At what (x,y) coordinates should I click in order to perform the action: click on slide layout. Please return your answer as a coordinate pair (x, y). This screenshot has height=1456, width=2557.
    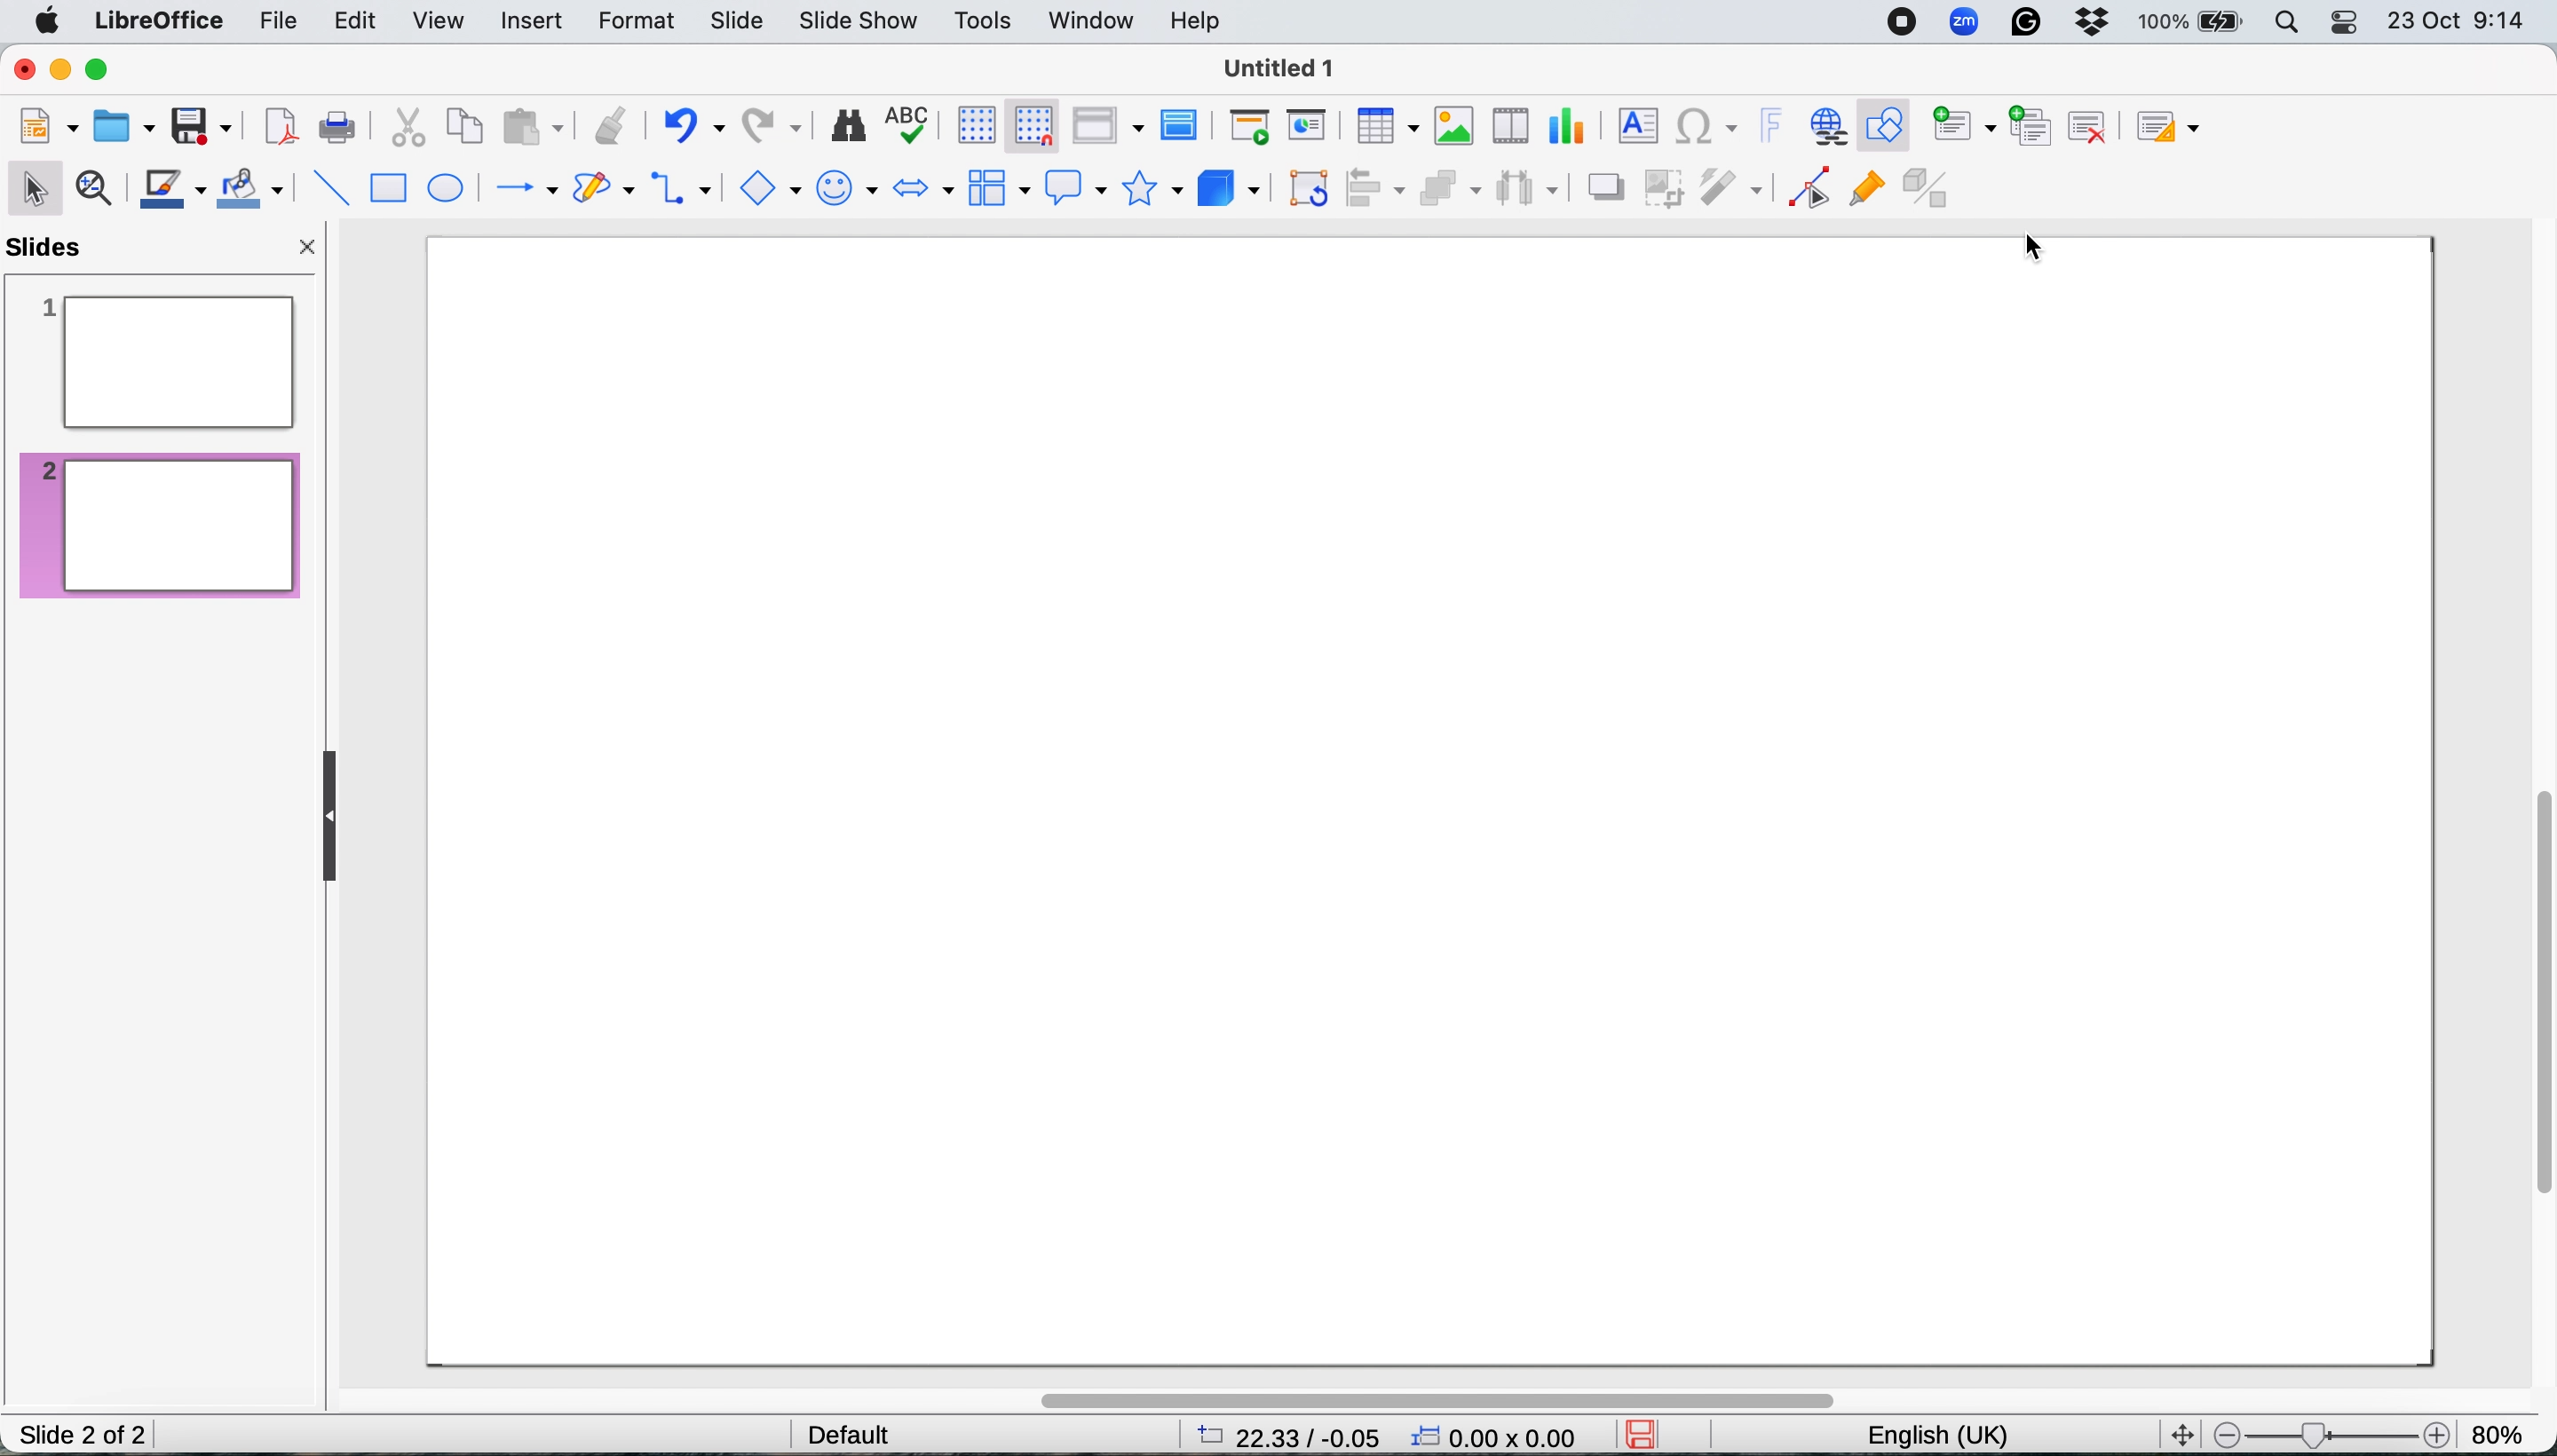
    Looking at the image, I should click on (2168, 126).